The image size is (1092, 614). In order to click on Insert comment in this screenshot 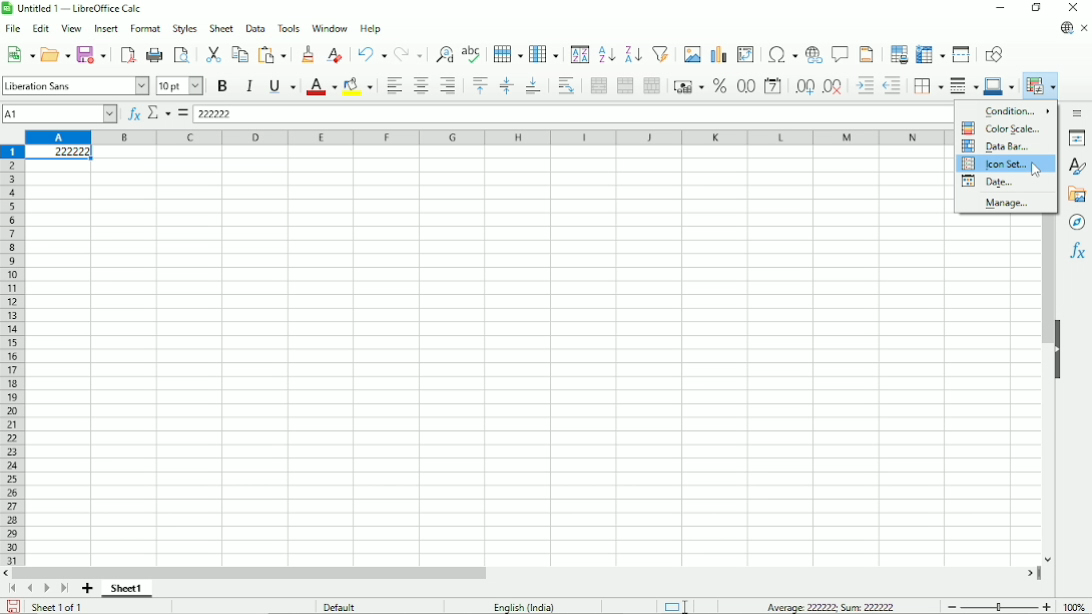, I will do `click(840, 55)`.